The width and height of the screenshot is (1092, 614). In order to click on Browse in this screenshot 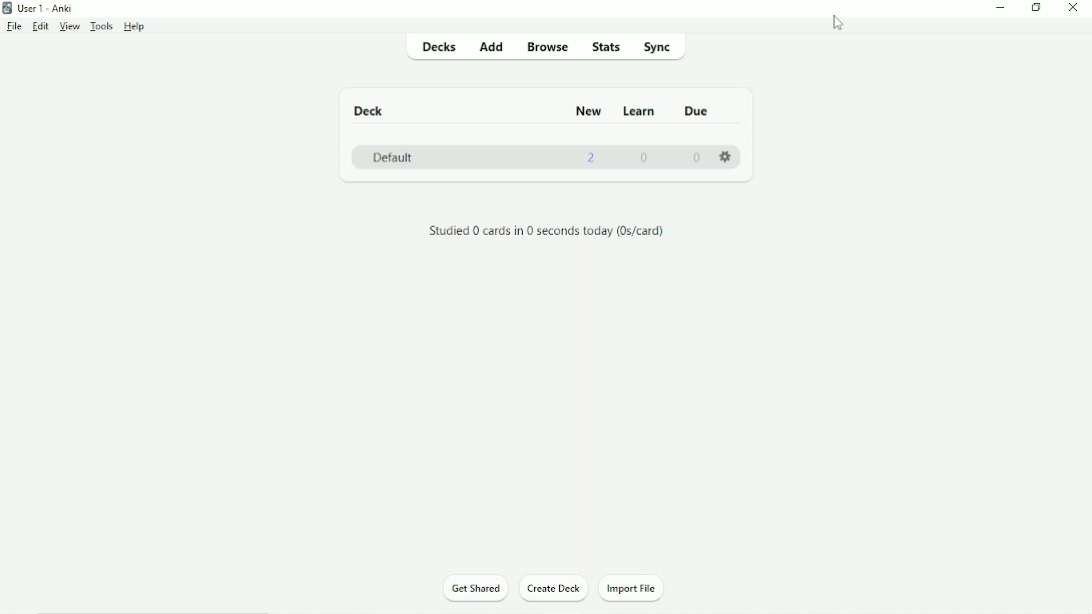, I will do `click(547, 49)`.